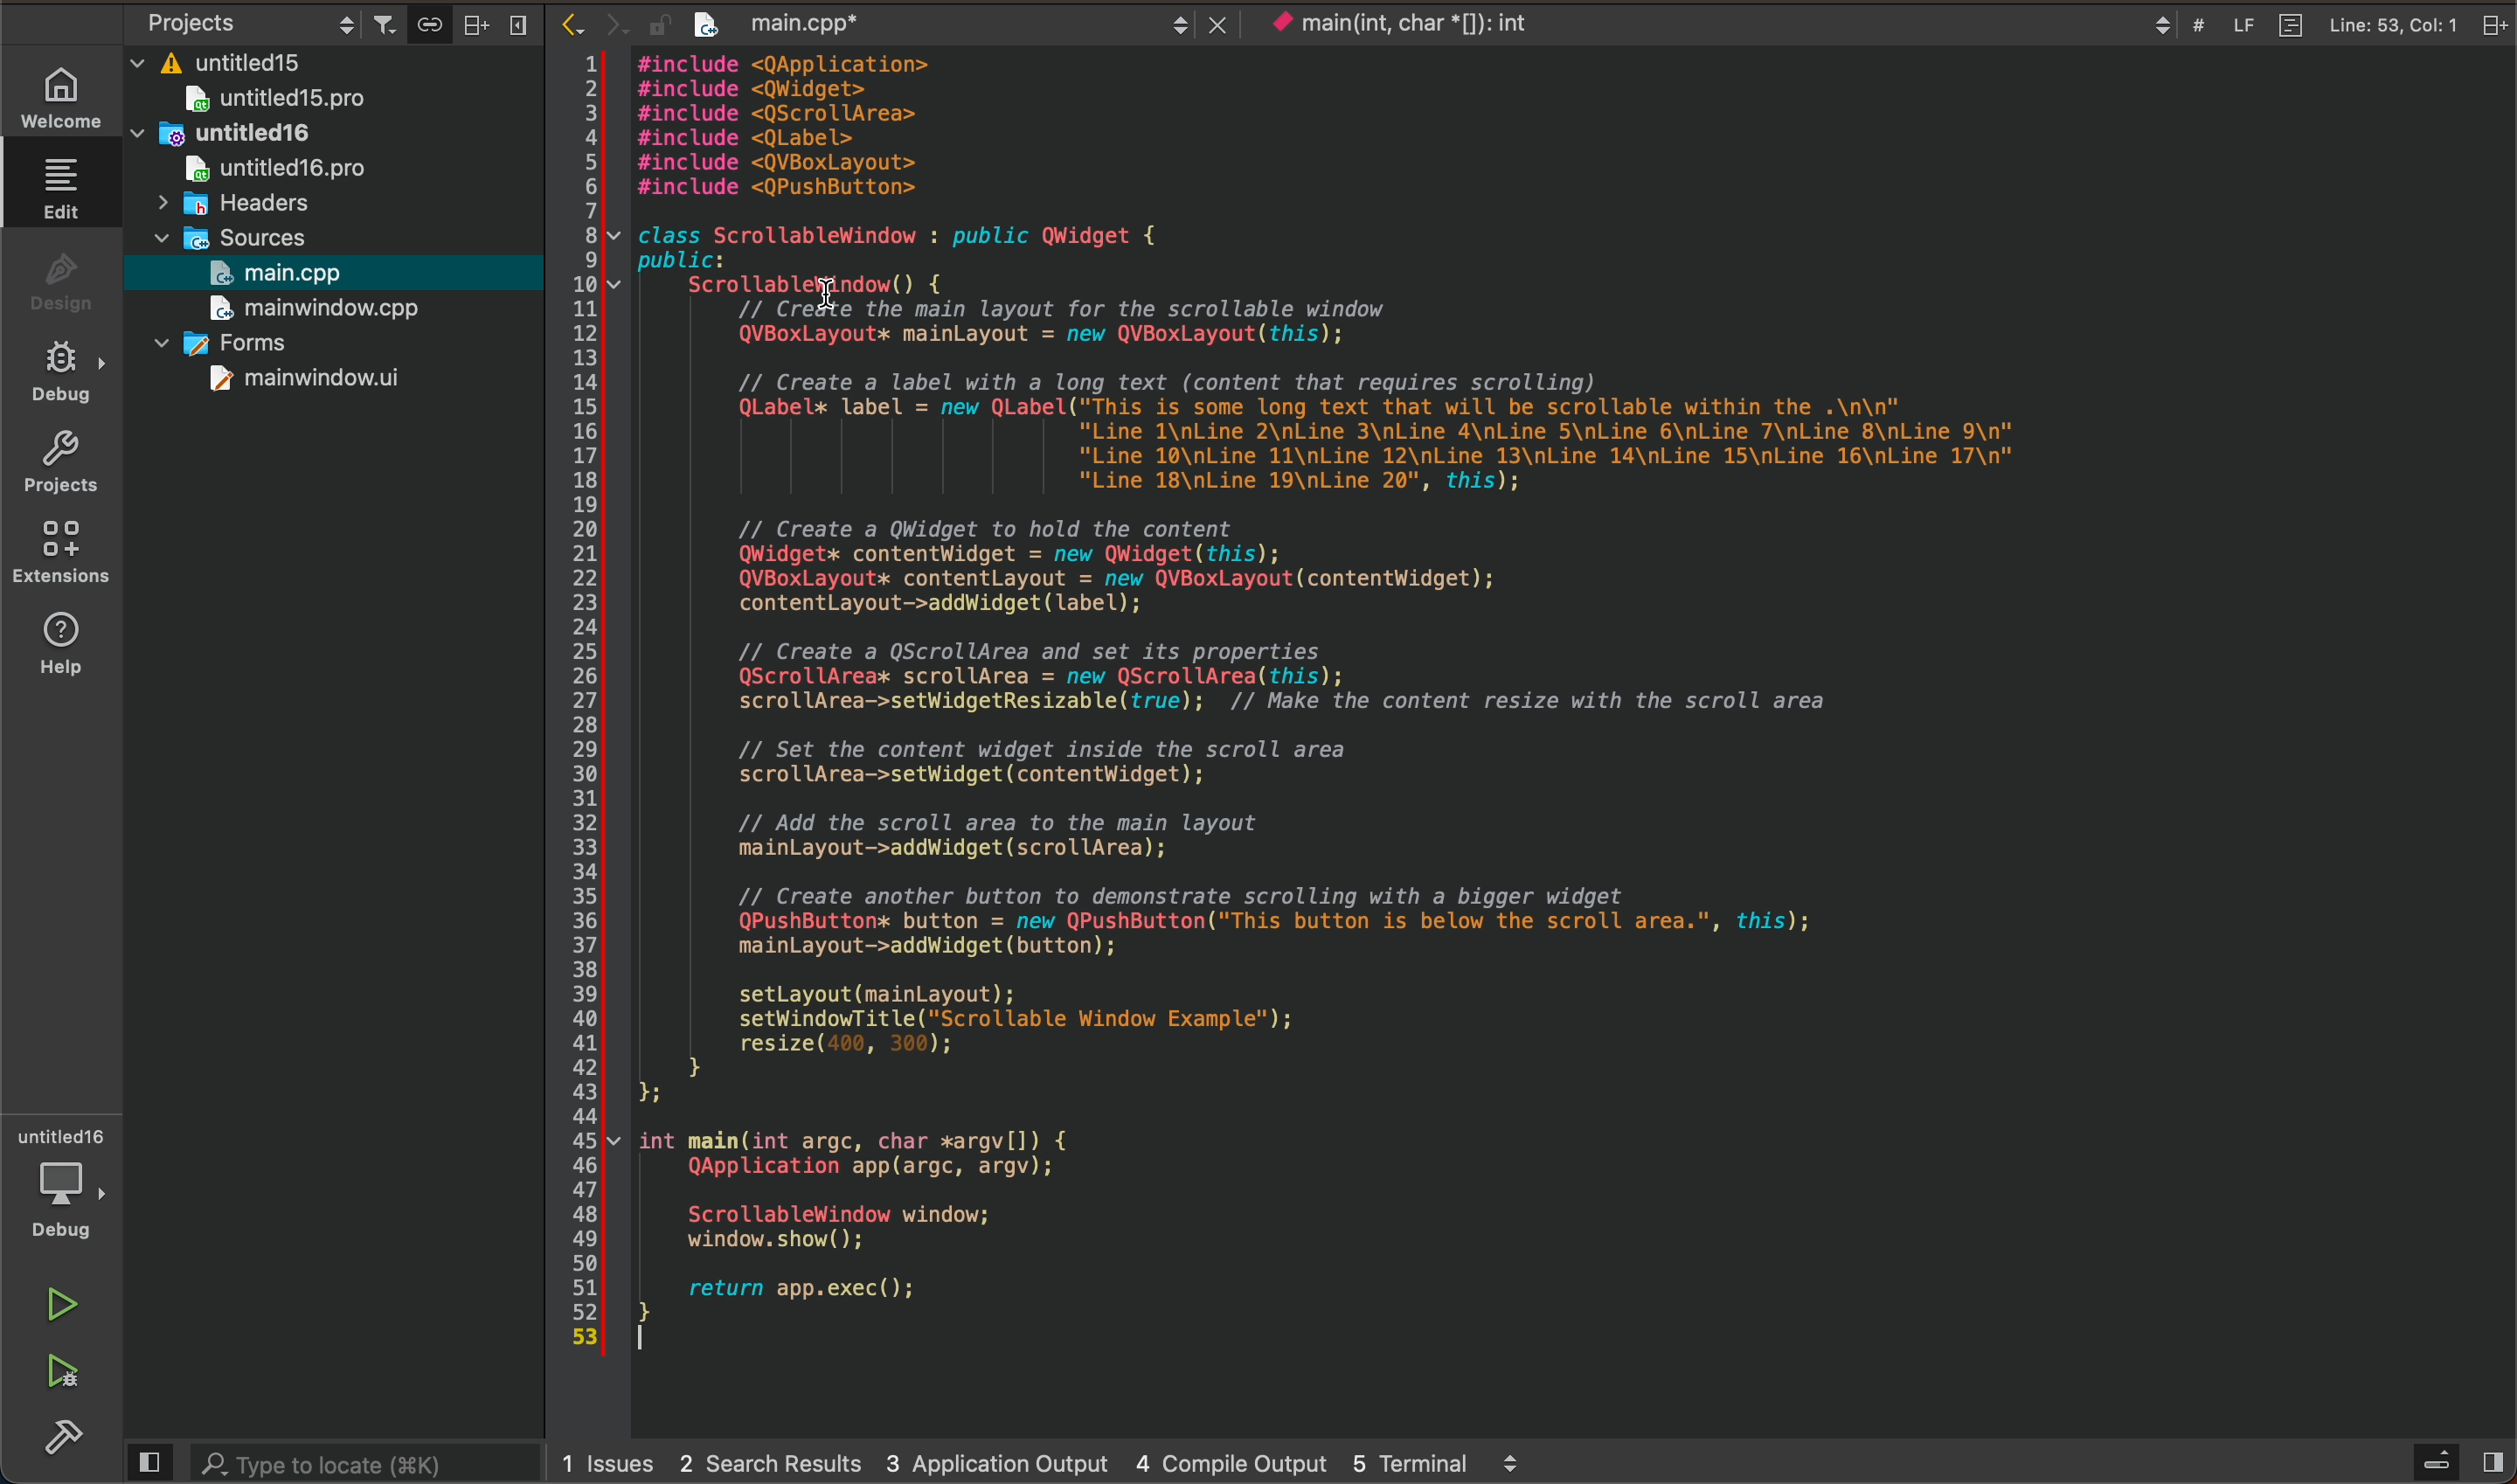  What do you see at coordinates (301, 102) in the screenshot?
I see `untitled 15` at bounding box center [301, 102].